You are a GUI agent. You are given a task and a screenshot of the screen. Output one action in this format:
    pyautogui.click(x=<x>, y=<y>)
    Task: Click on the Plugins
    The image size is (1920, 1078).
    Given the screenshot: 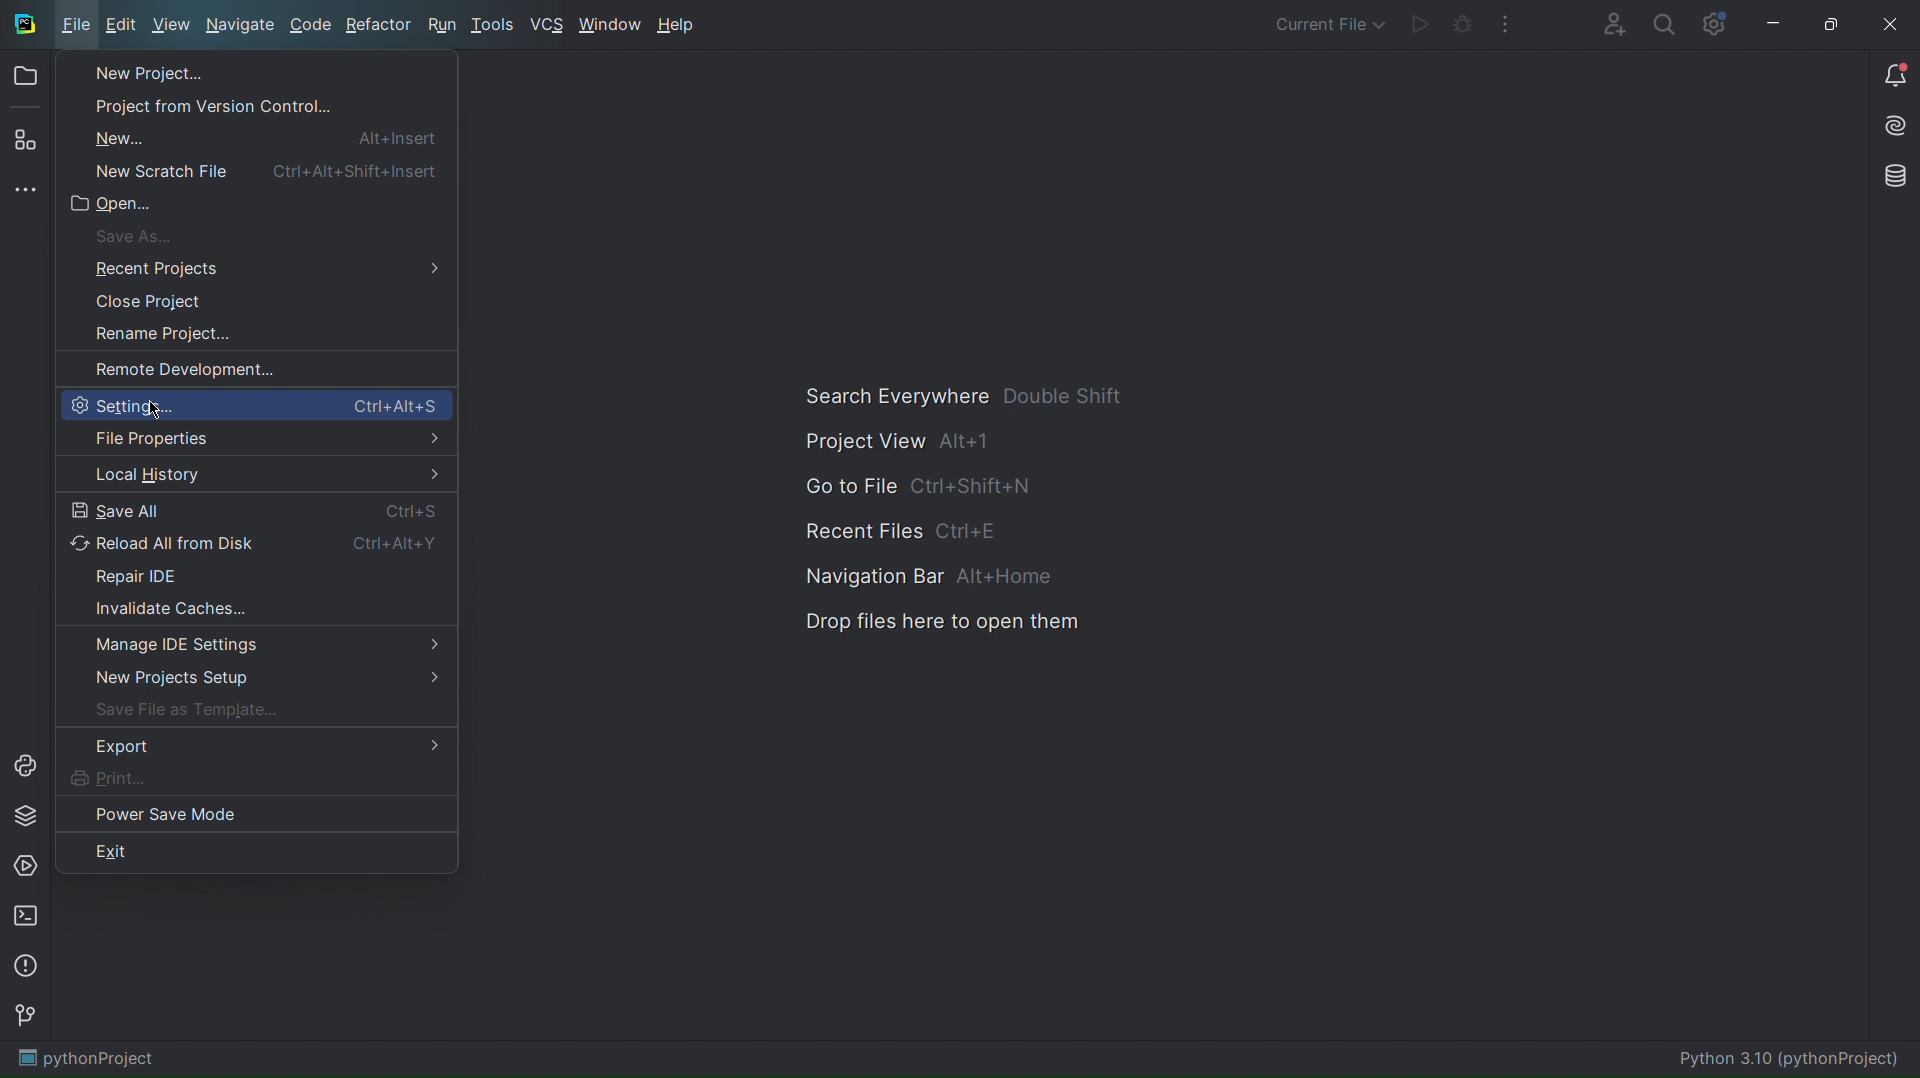 What is the action you would take?
    pyautogui.click(x=23, y=143)
    